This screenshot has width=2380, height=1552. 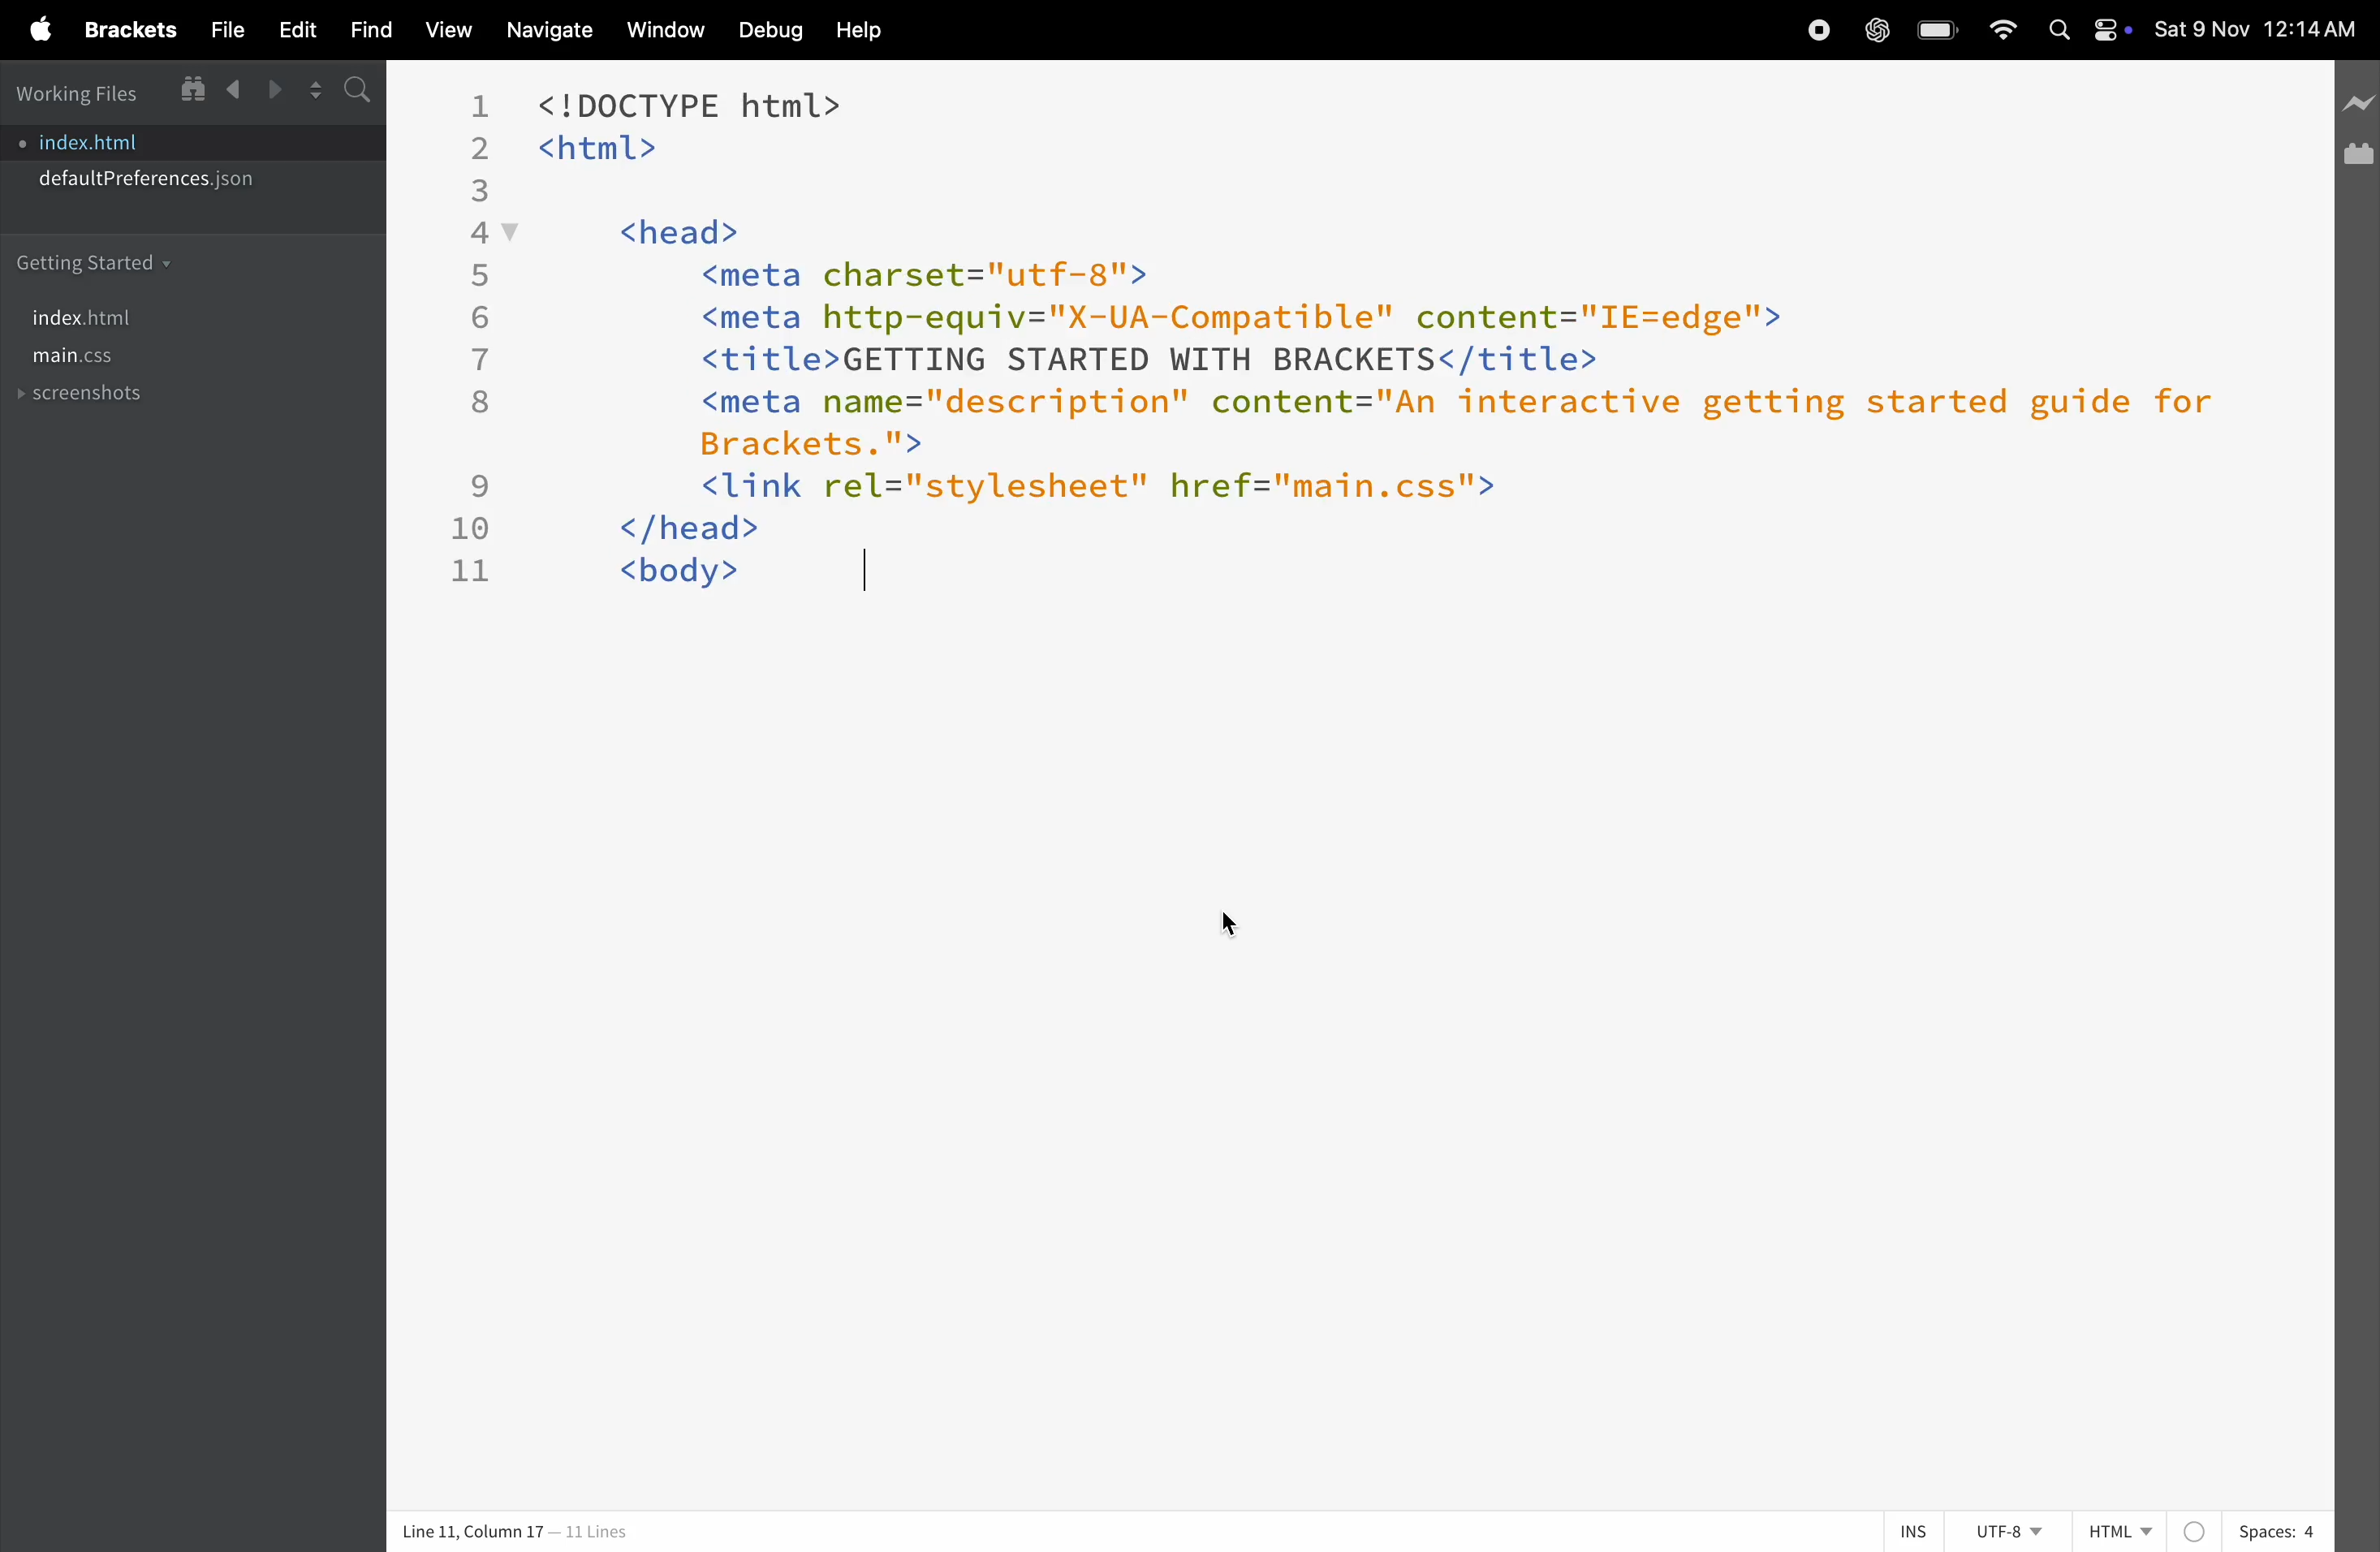 I want to click on working files, so click(x=81, y=94).